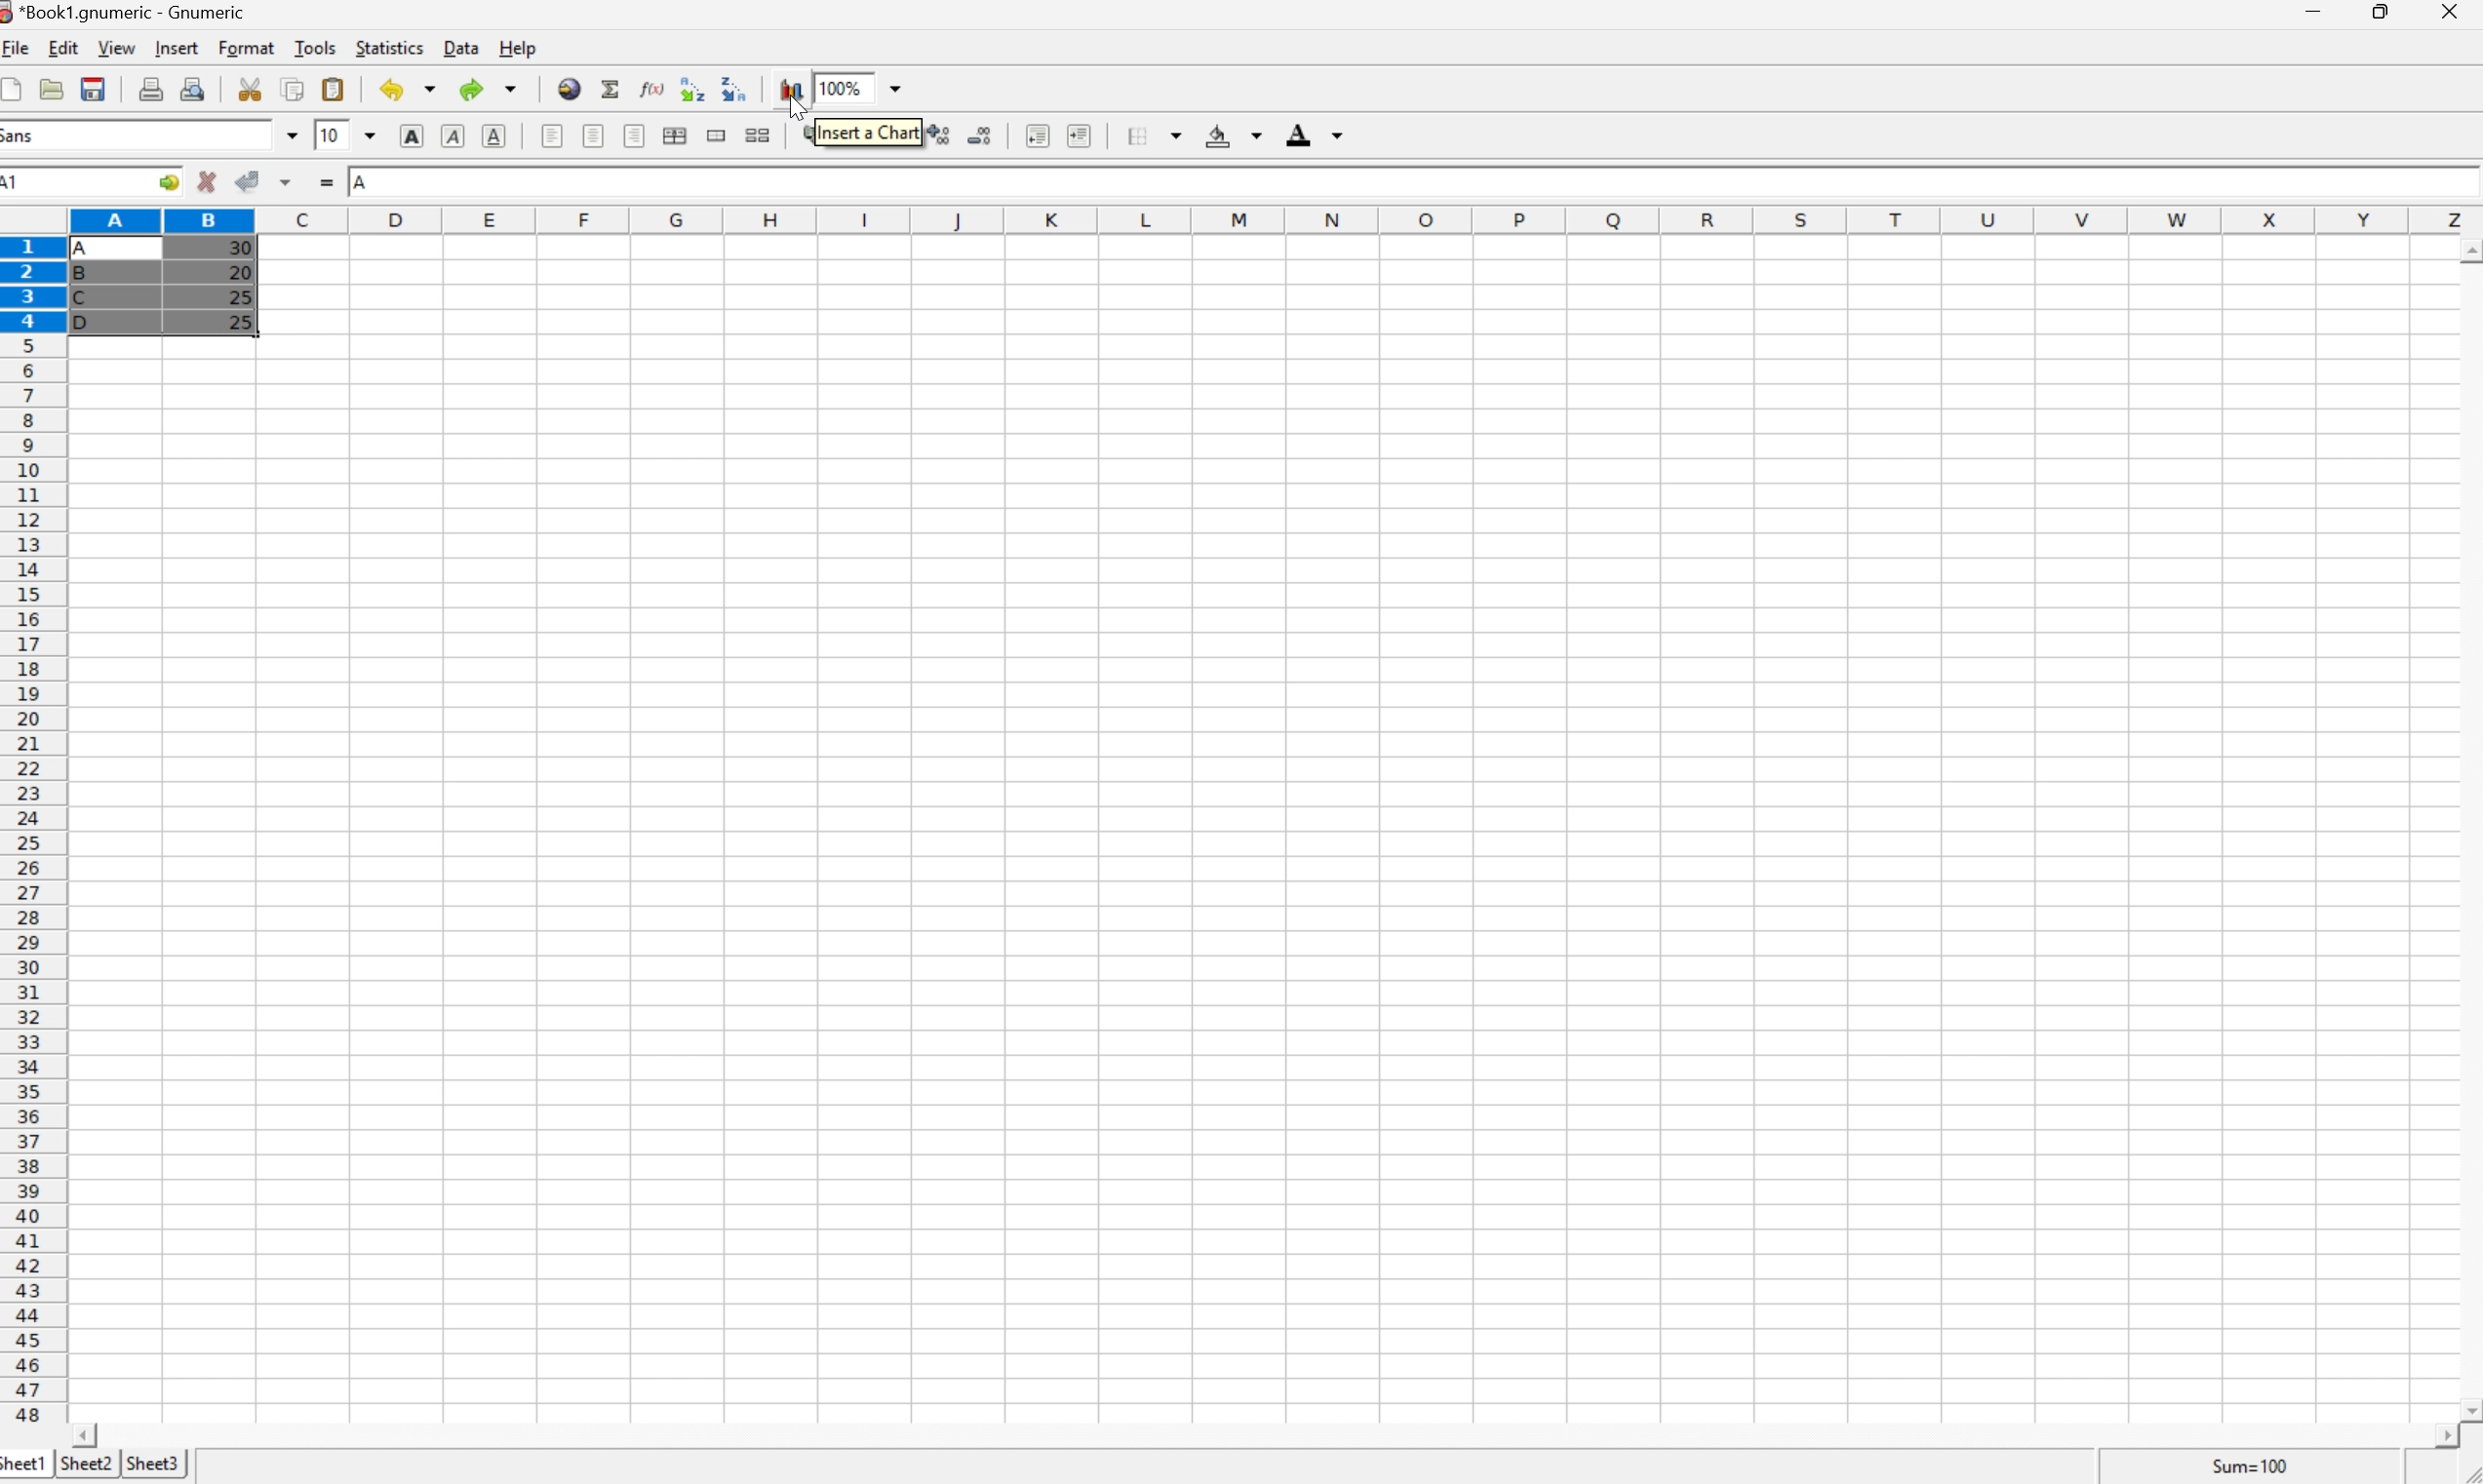 This screenshot has height=1484, width=2483. Describe the element at coordinates (1318, 134) in the screenshot. I see `Foreground` at that location.